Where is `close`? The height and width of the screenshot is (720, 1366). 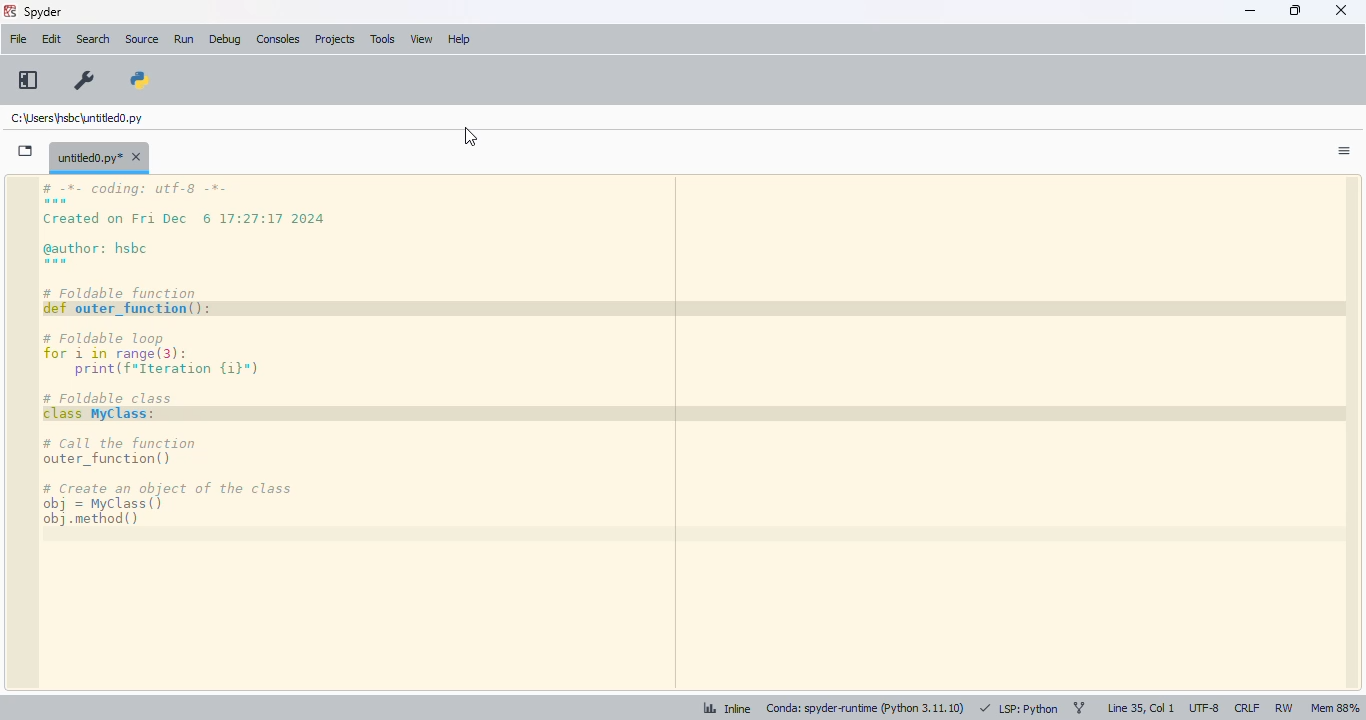 close is located at coordinates (1343, 11).